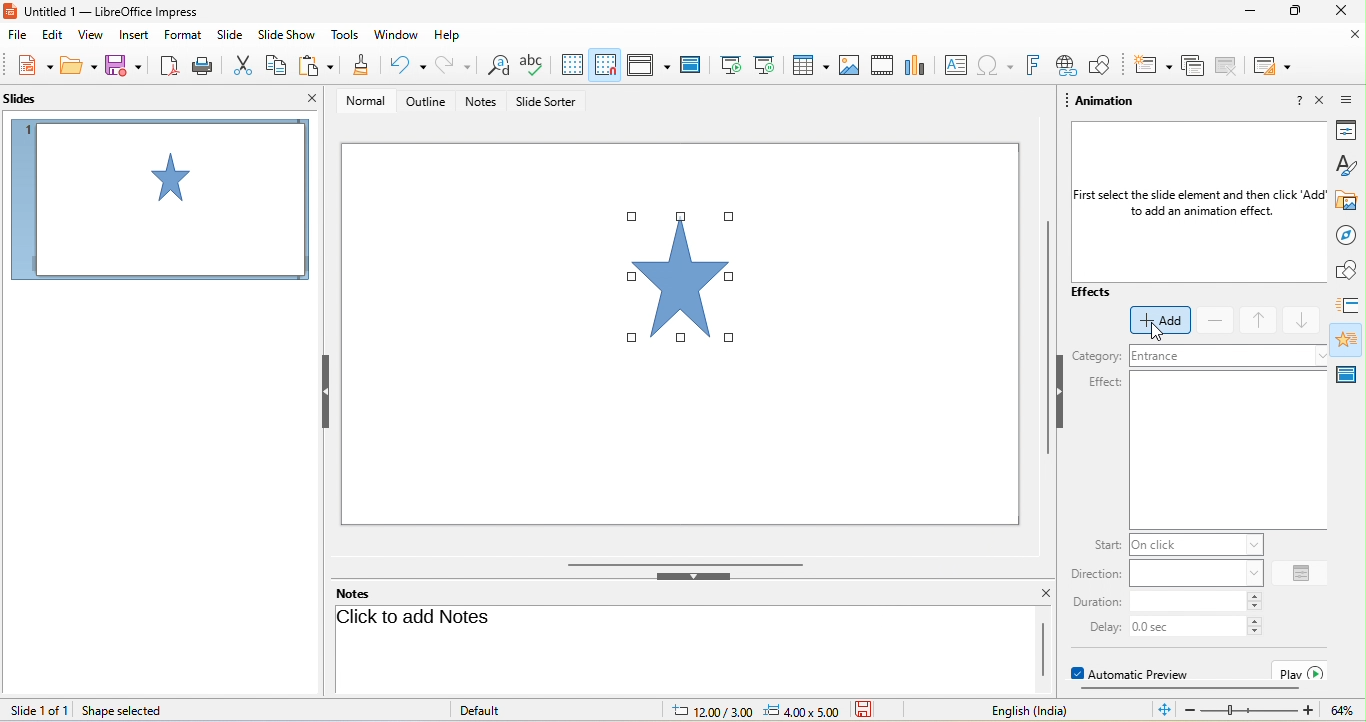 The height and width of the screenshot is (722, 1366). What do you see at coordinates (765, 65) in the screenshot?
I see `start from current slide` at bounding box center [765, 65].